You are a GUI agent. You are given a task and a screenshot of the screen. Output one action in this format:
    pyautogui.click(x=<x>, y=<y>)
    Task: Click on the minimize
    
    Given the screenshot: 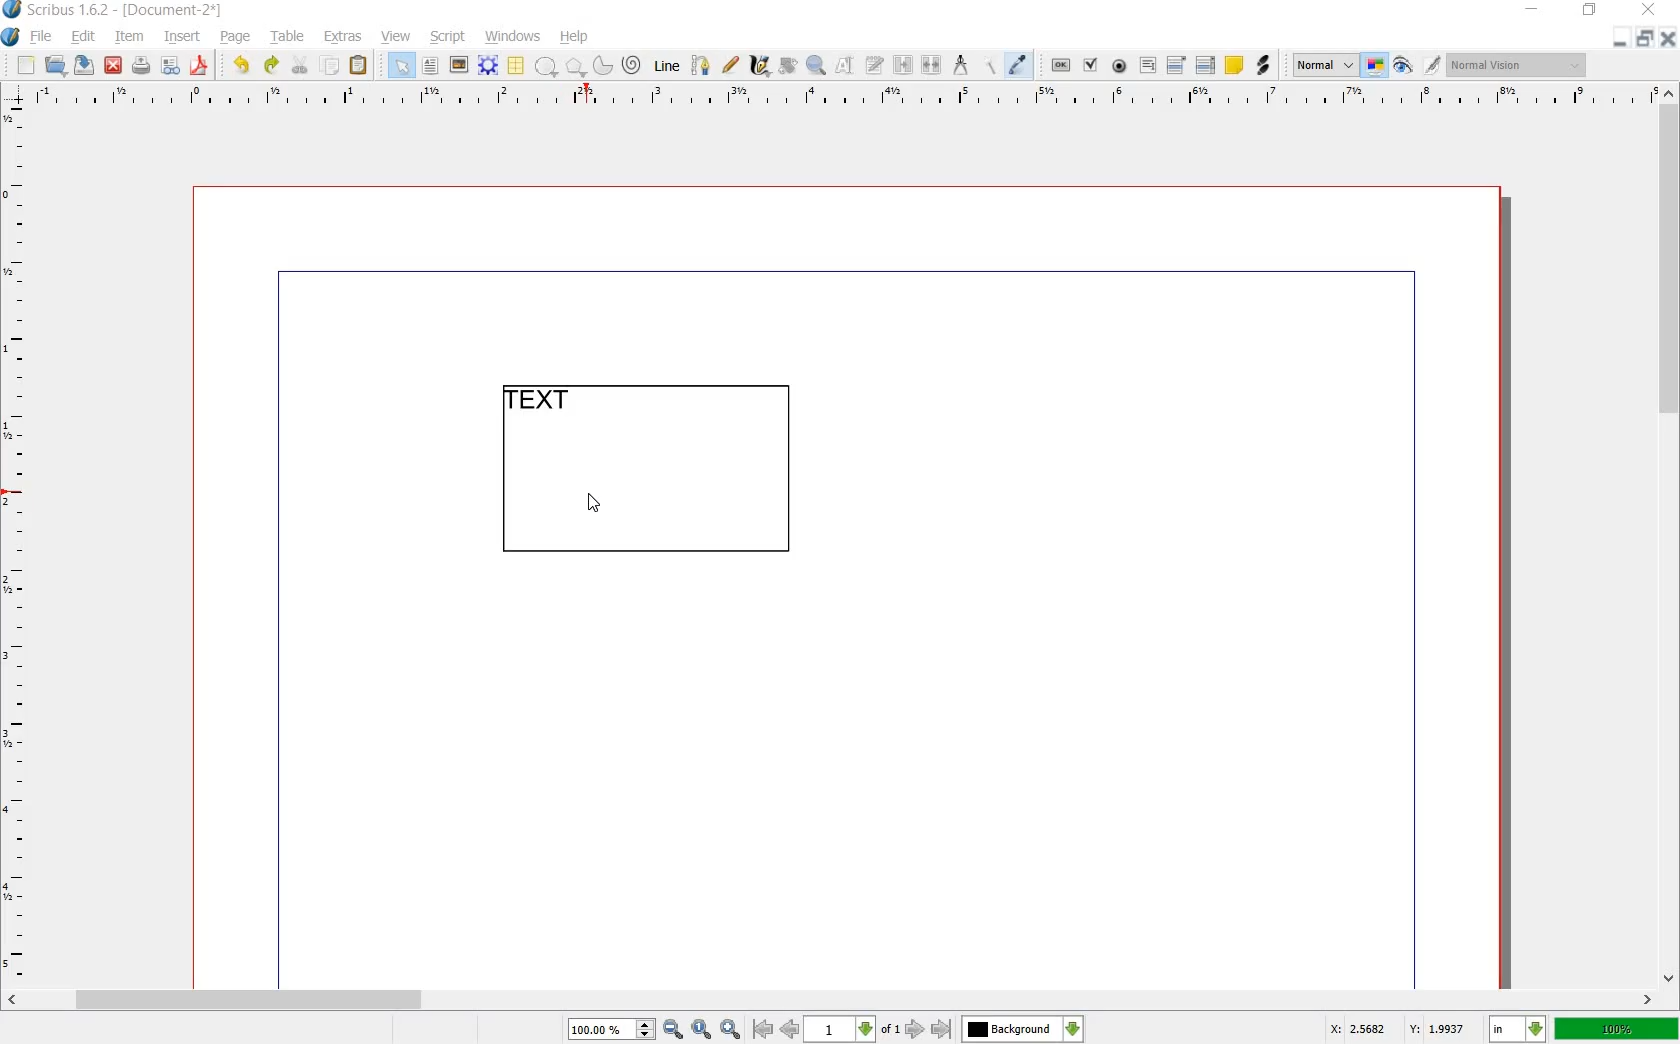 What is the action you would take?
    pyautogui.click(x=1621, y=40)
    